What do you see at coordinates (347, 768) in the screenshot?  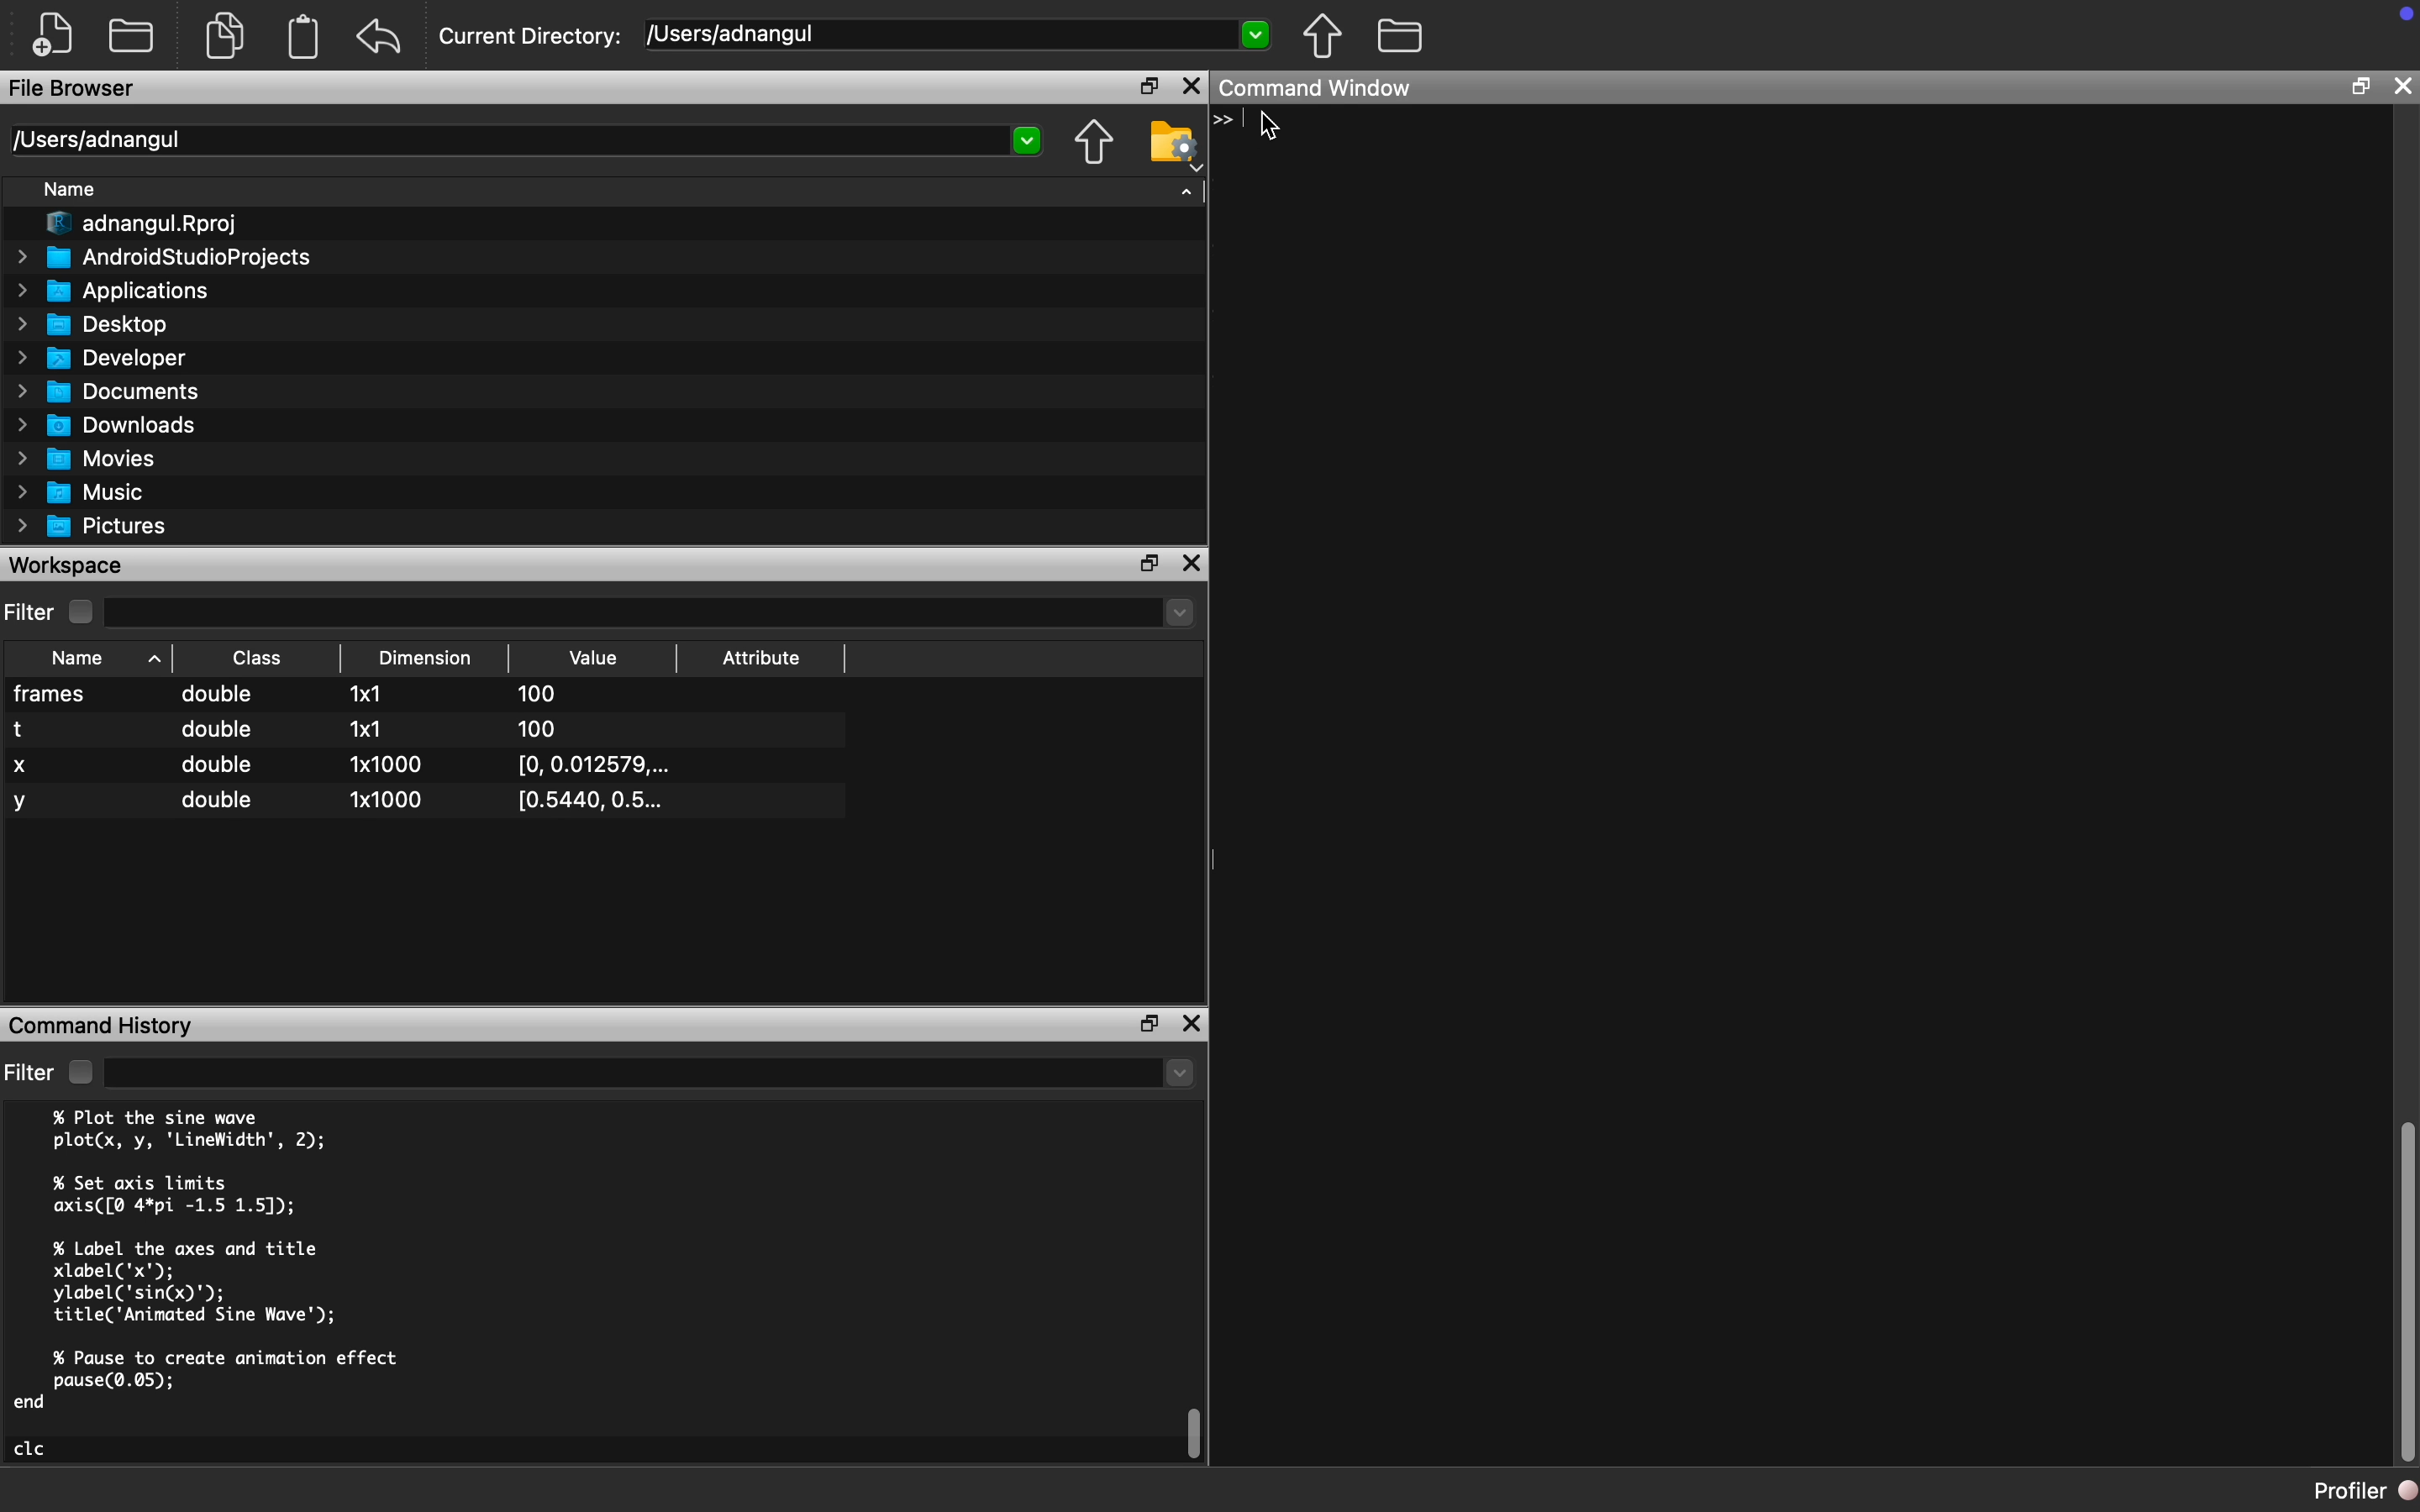 I see `X double 1x1000 [0, 0.012579,...` at bounding box center [347, 768].